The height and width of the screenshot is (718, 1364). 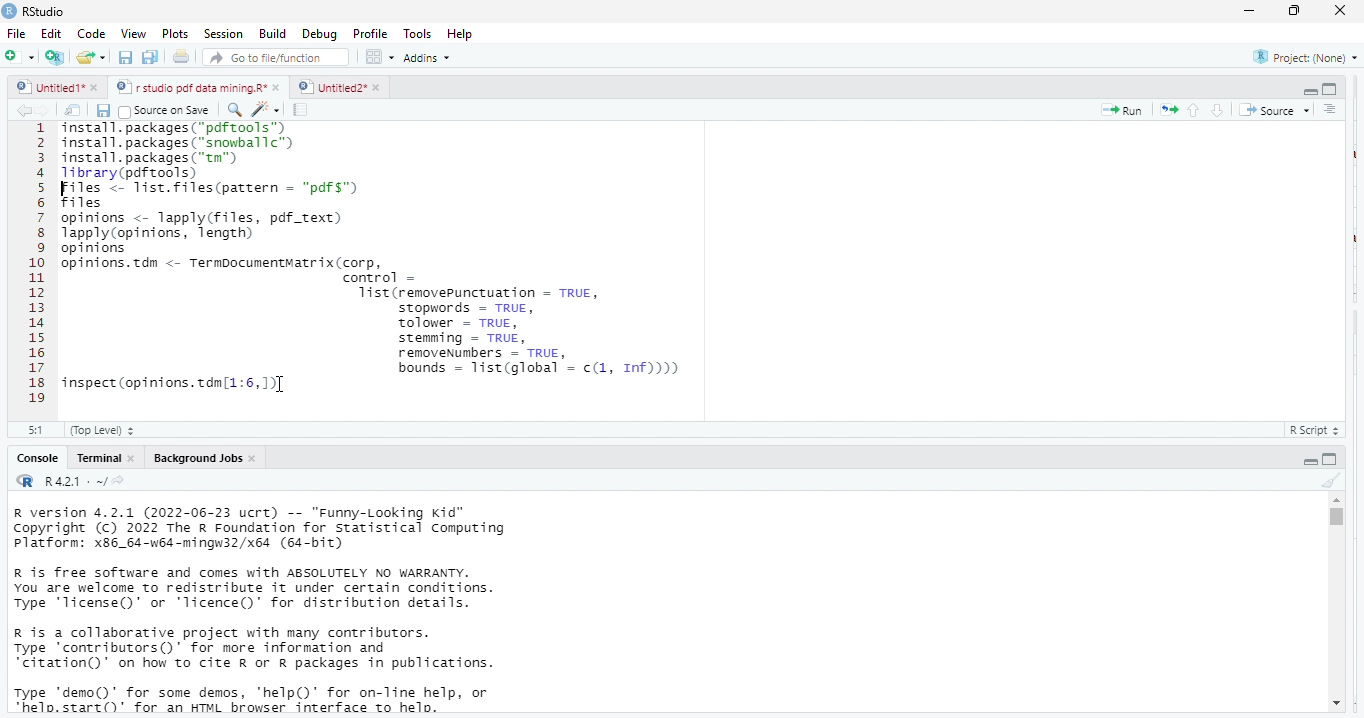 What do you see at coordinates (1272, 110) in the screenshot?
I see `source` at bounding box center [1272, 110].